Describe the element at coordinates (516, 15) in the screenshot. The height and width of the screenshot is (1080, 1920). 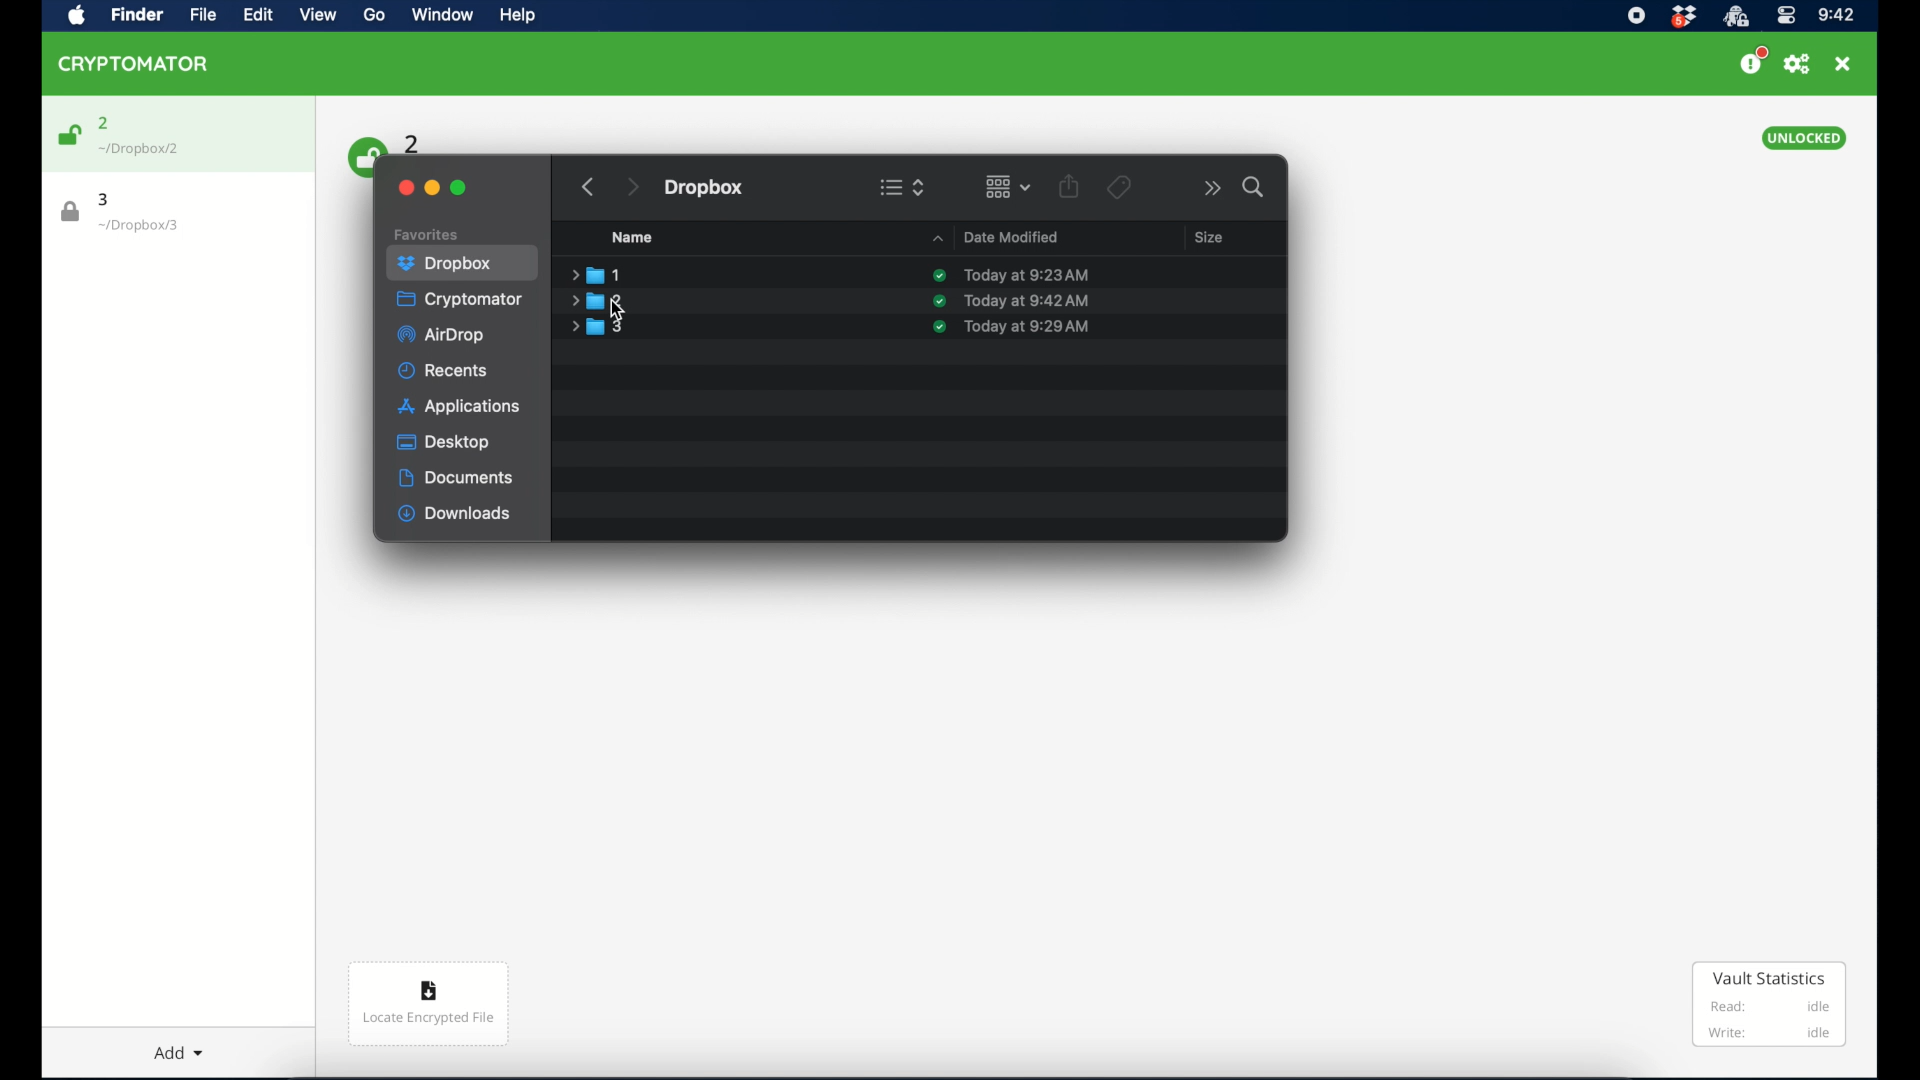
I see `help` at that location.